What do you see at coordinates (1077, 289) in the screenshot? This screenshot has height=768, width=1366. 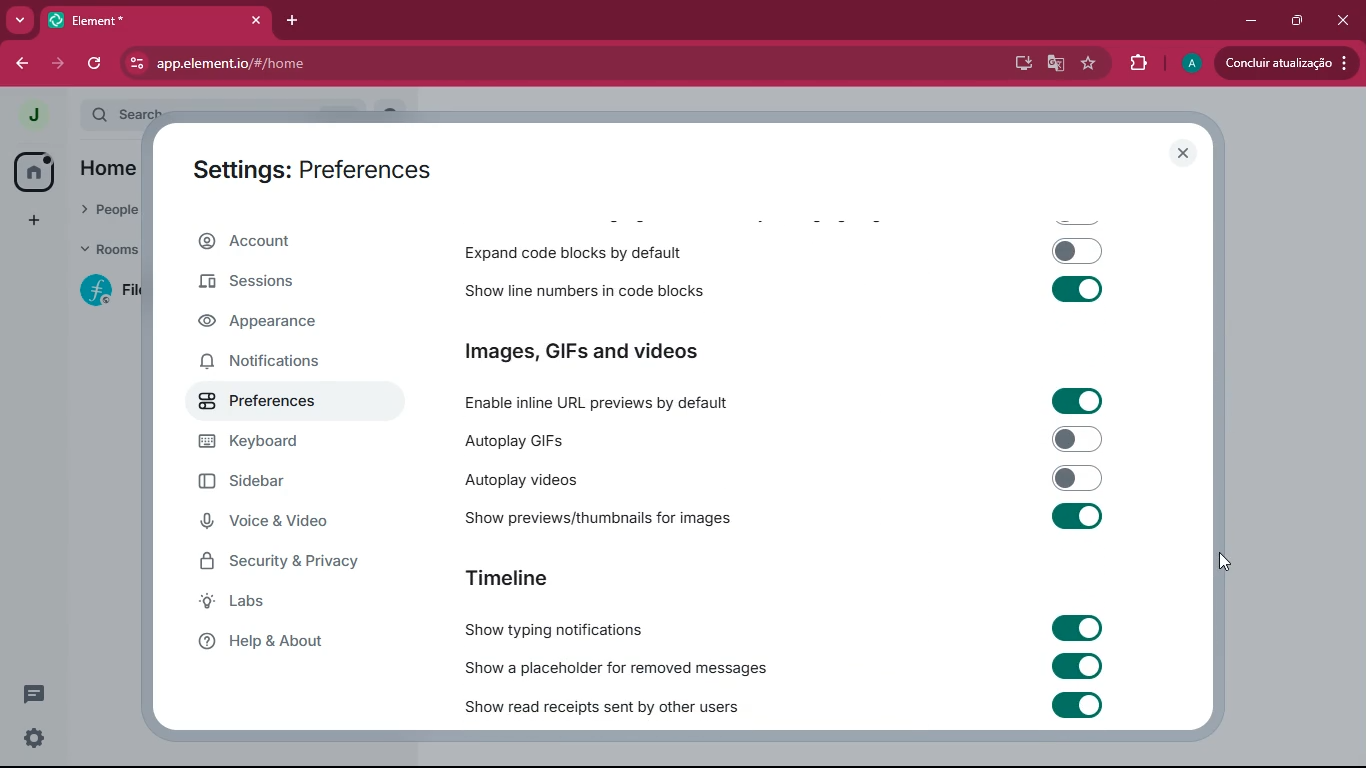 I see `toggle on/off` at bounding box center [1077, 289].